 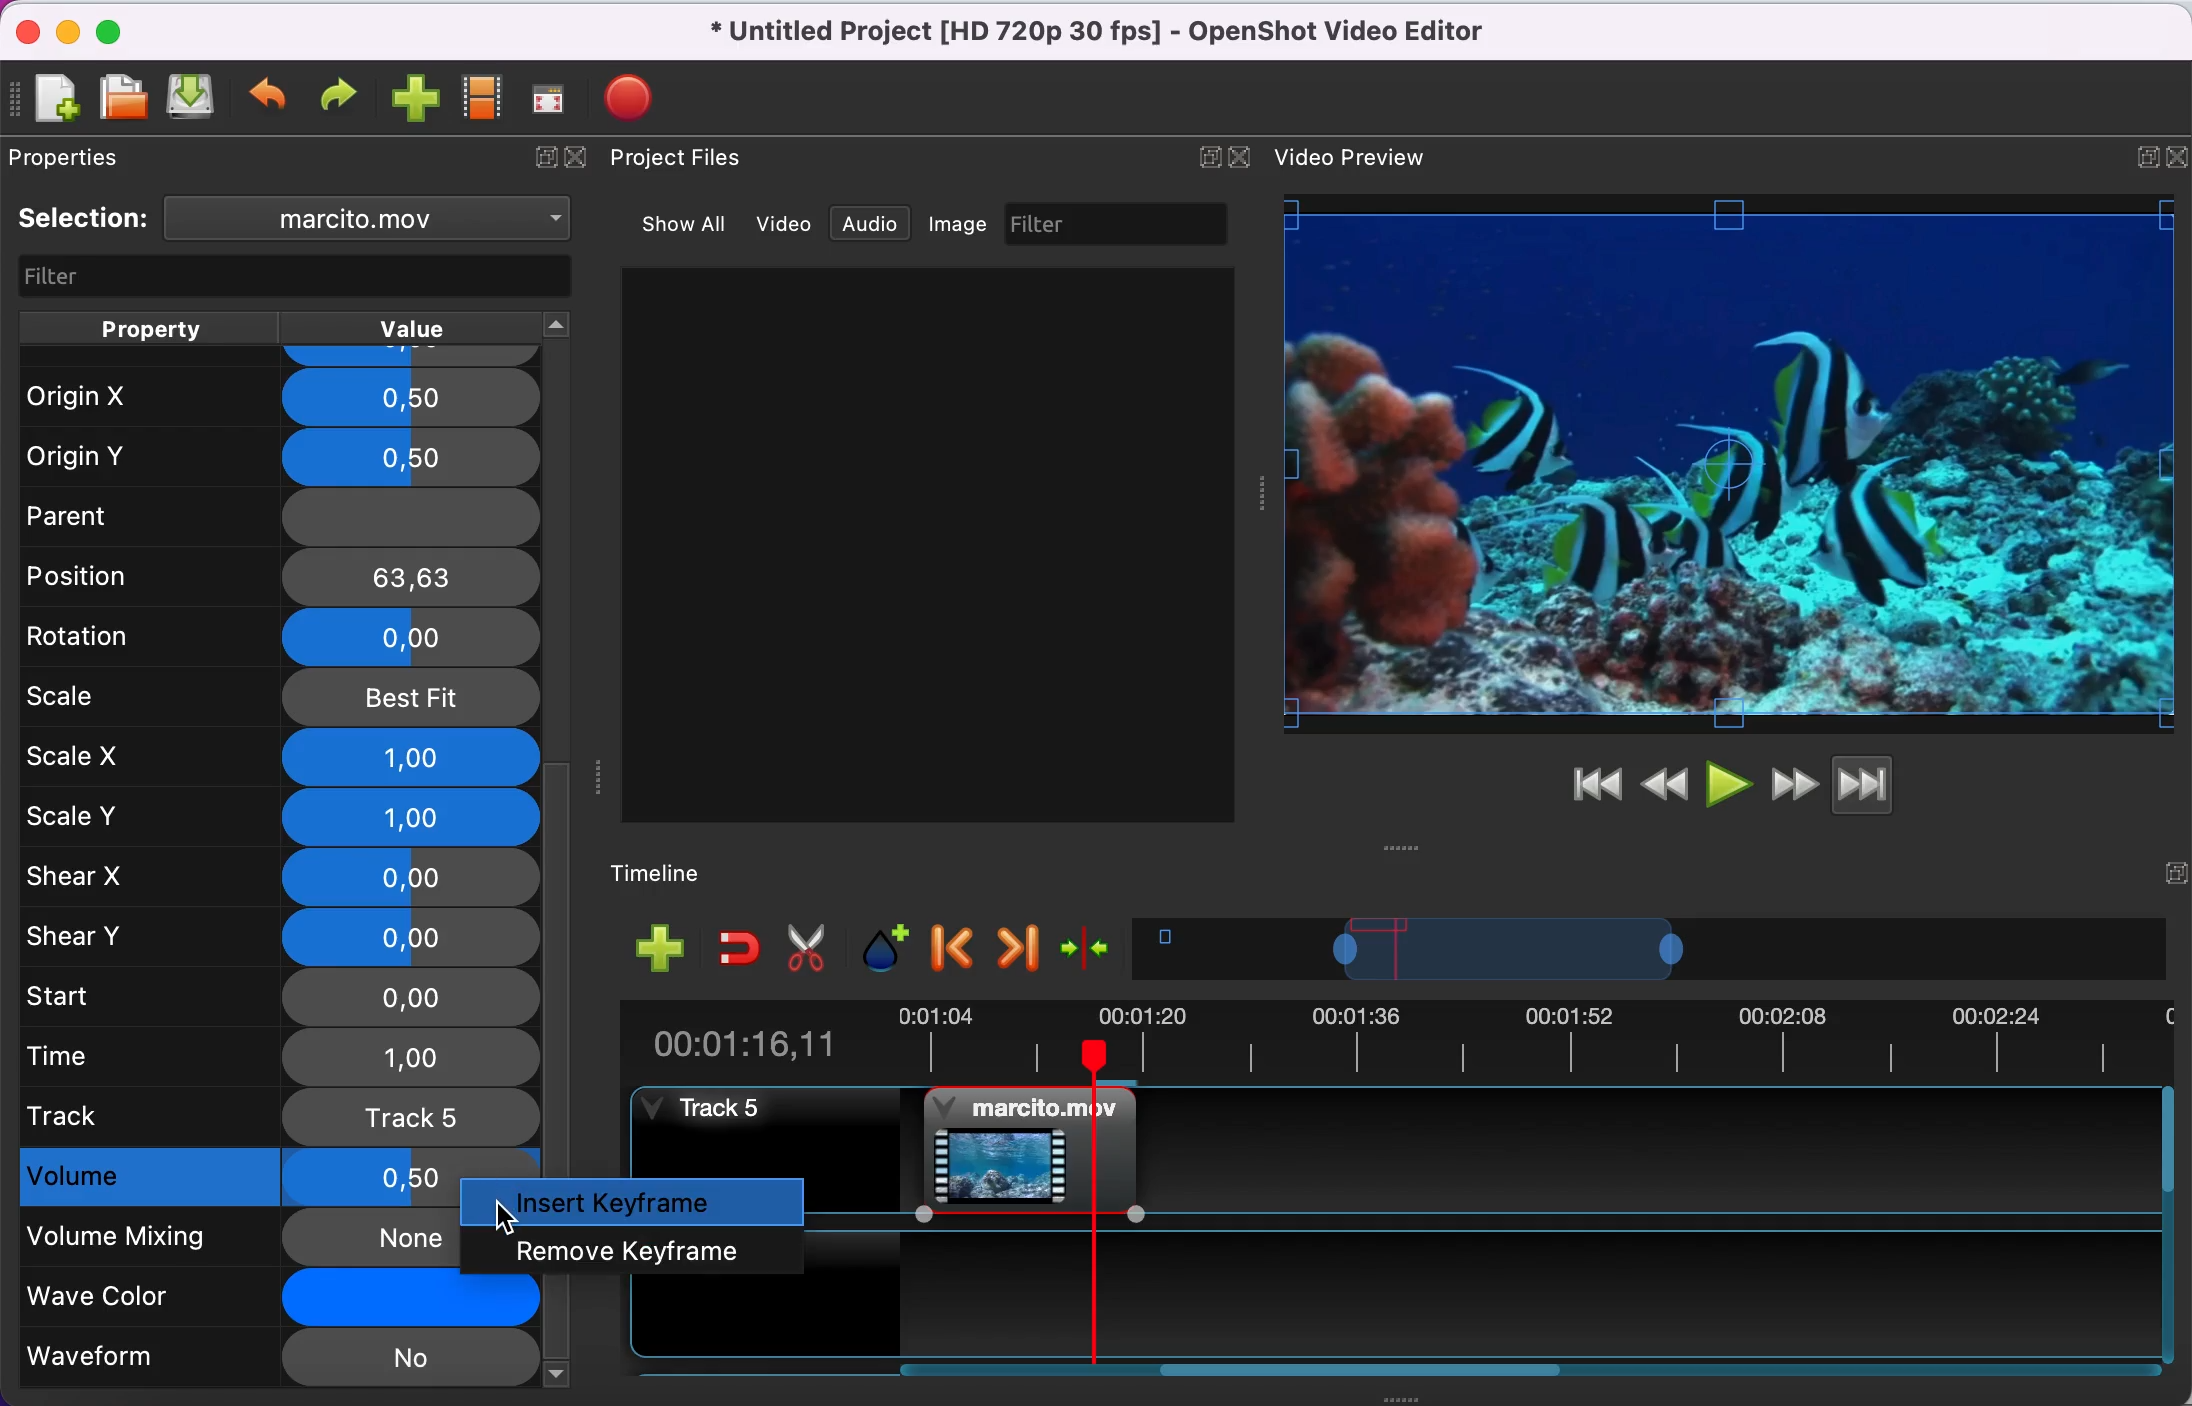 I want to click on waveform no, so click(x=278, y=1359).